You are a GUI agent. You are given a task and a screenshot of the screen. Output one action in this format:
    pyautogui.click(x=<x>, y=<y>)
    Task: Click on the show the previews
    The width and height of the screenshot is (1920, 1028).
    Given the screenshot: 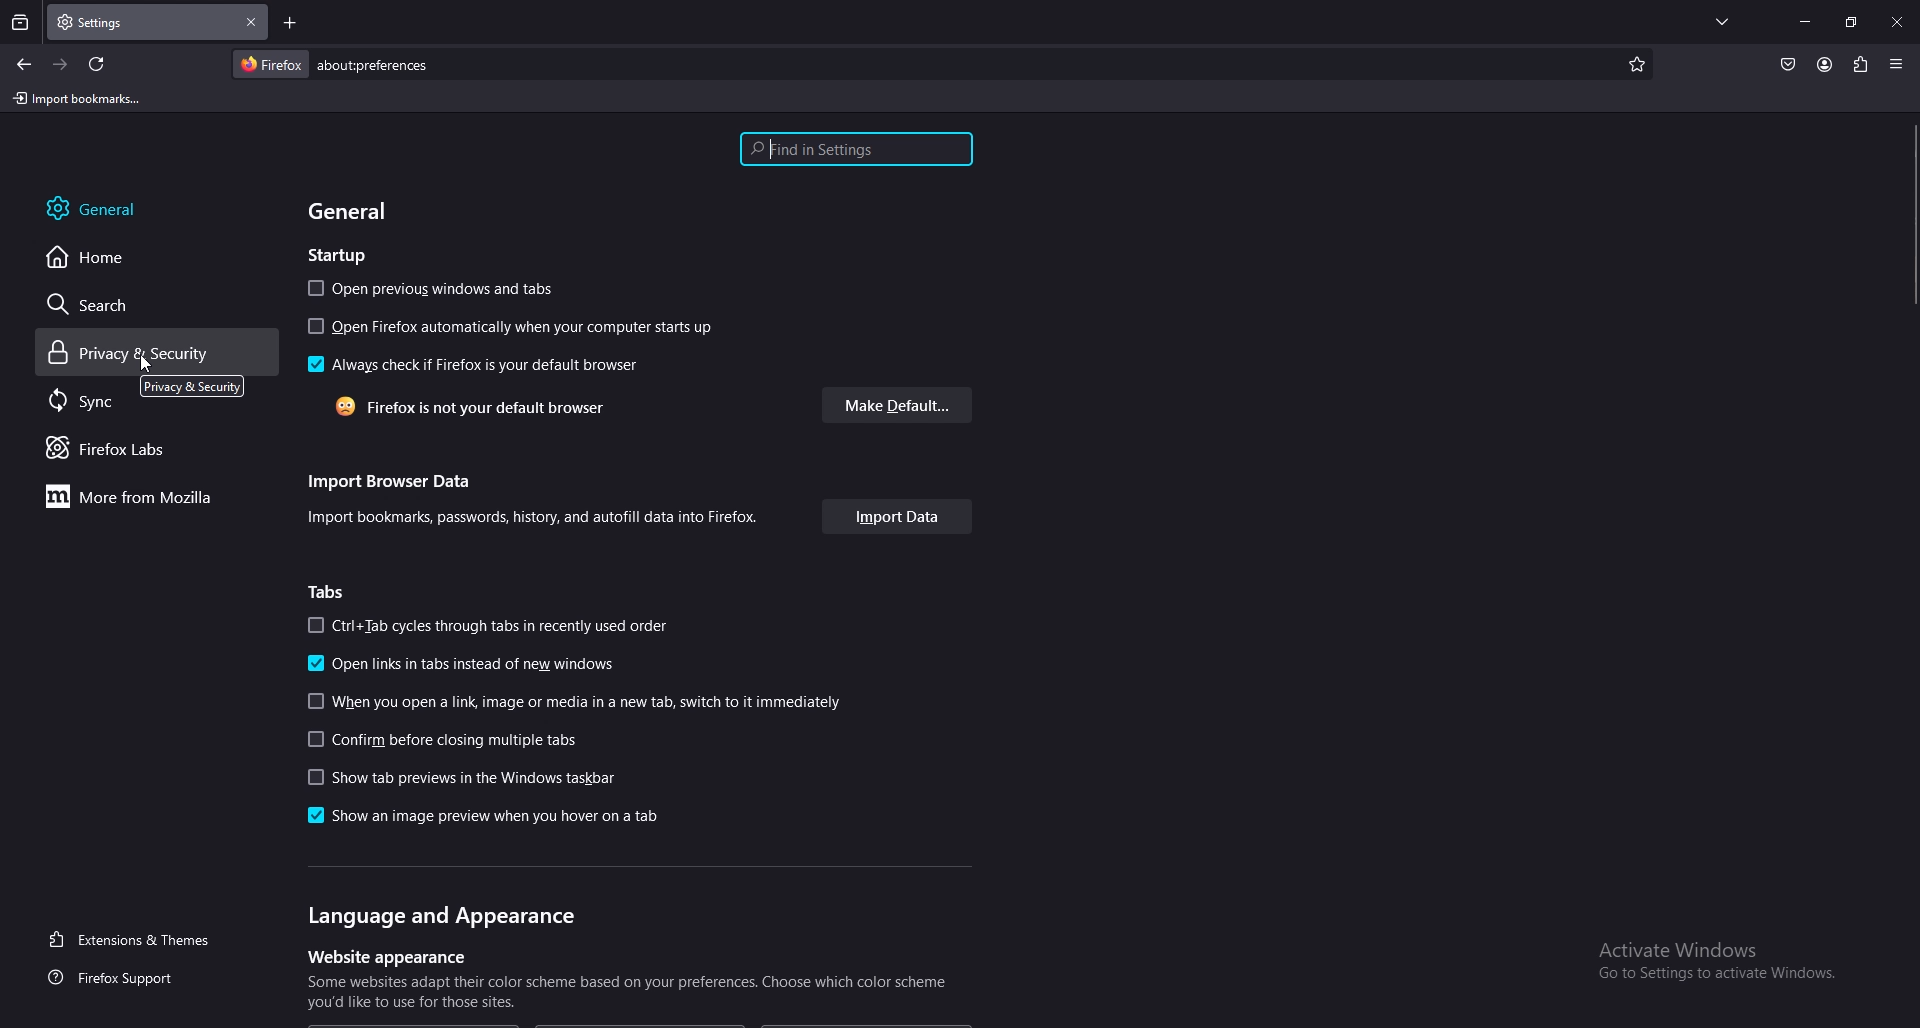 What is the action you would take?
    pyautogui.click(x=476, y=780)
    